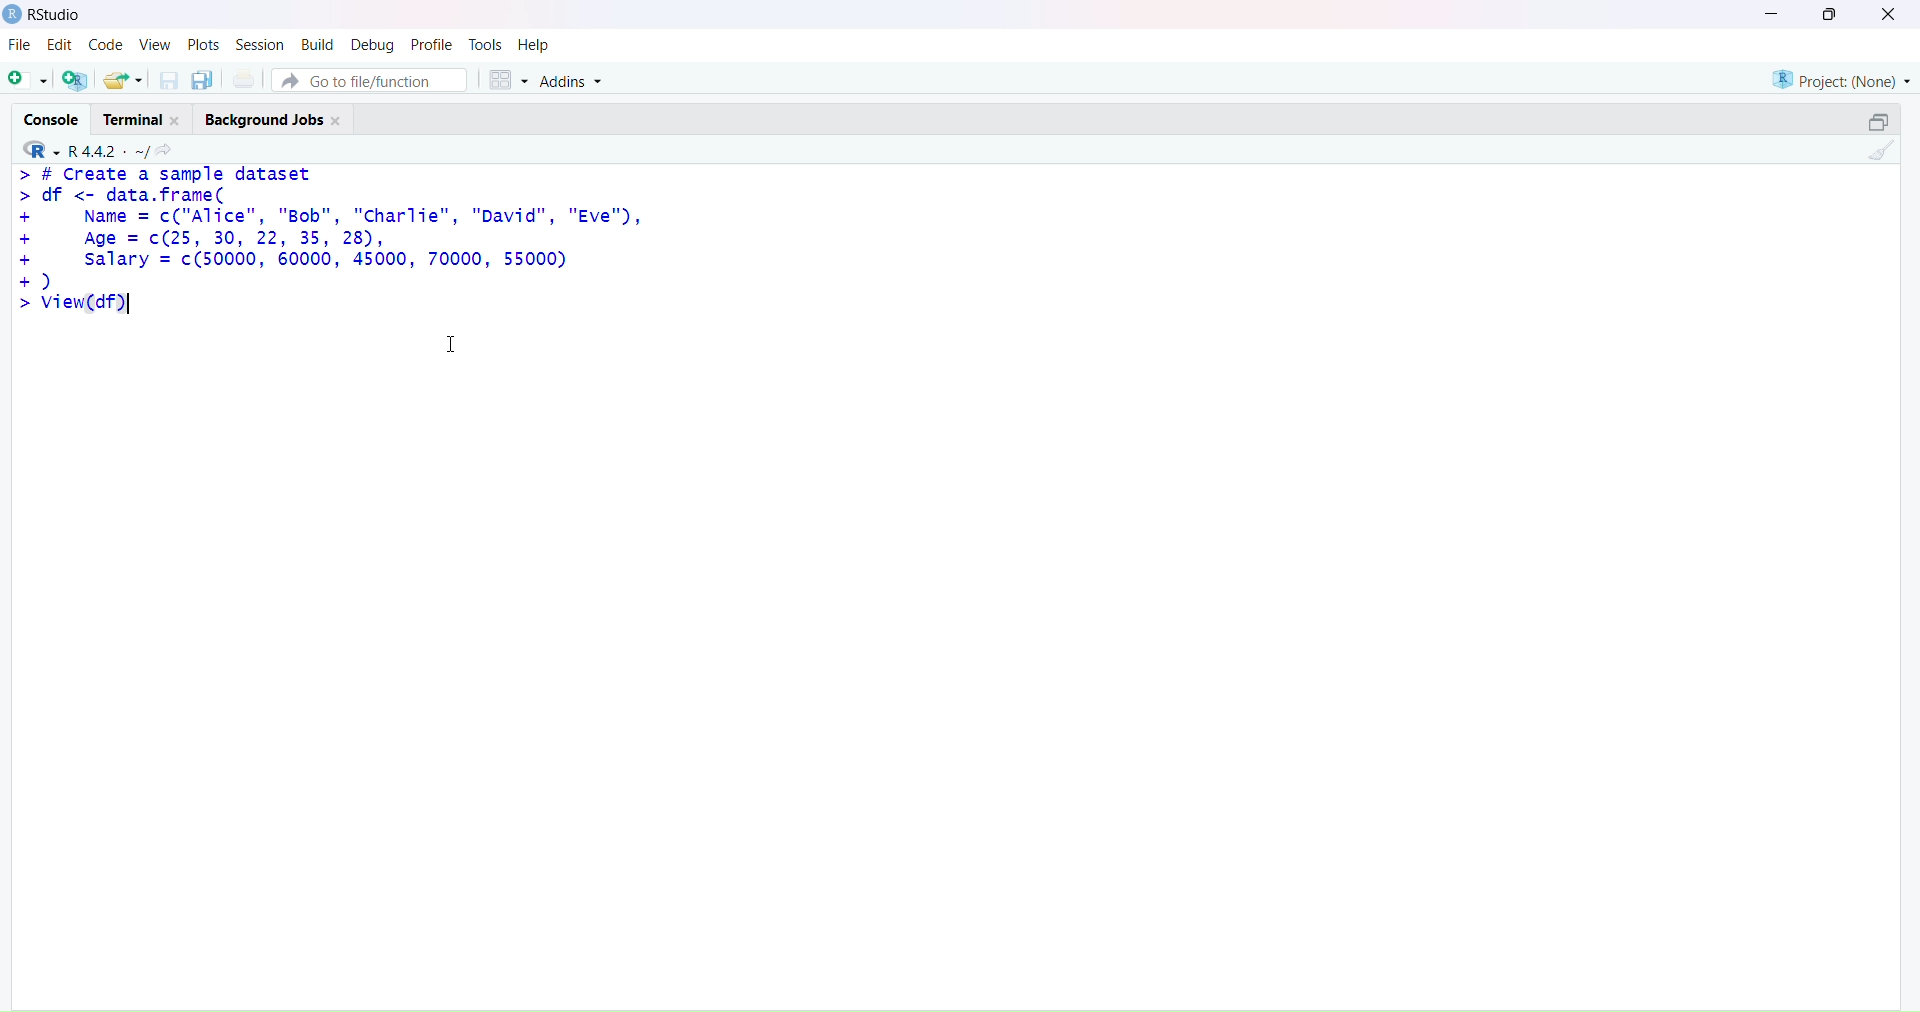 The image size is (1920, 1012). I want to click on help, so click(537, 45).